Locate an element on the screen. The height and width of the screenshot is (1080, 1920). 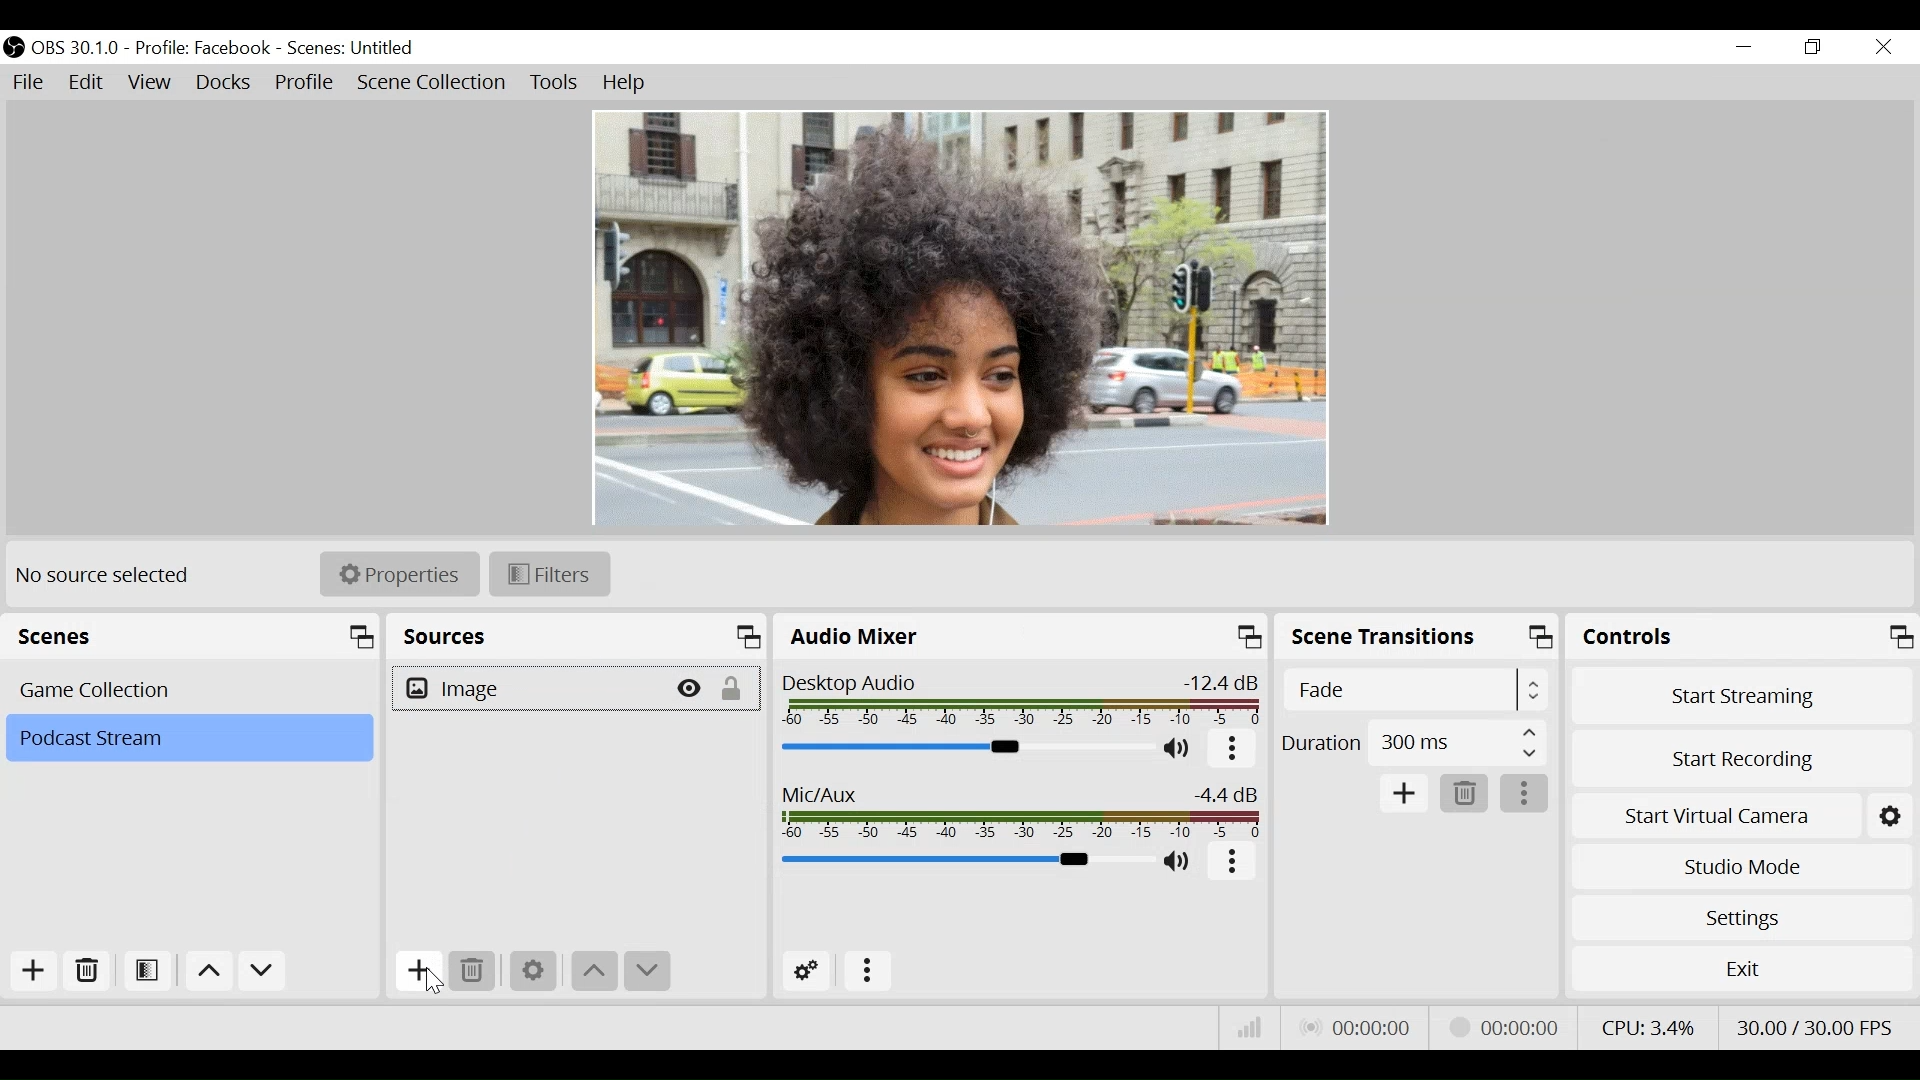
Sources is located at coordinates (580, 637).